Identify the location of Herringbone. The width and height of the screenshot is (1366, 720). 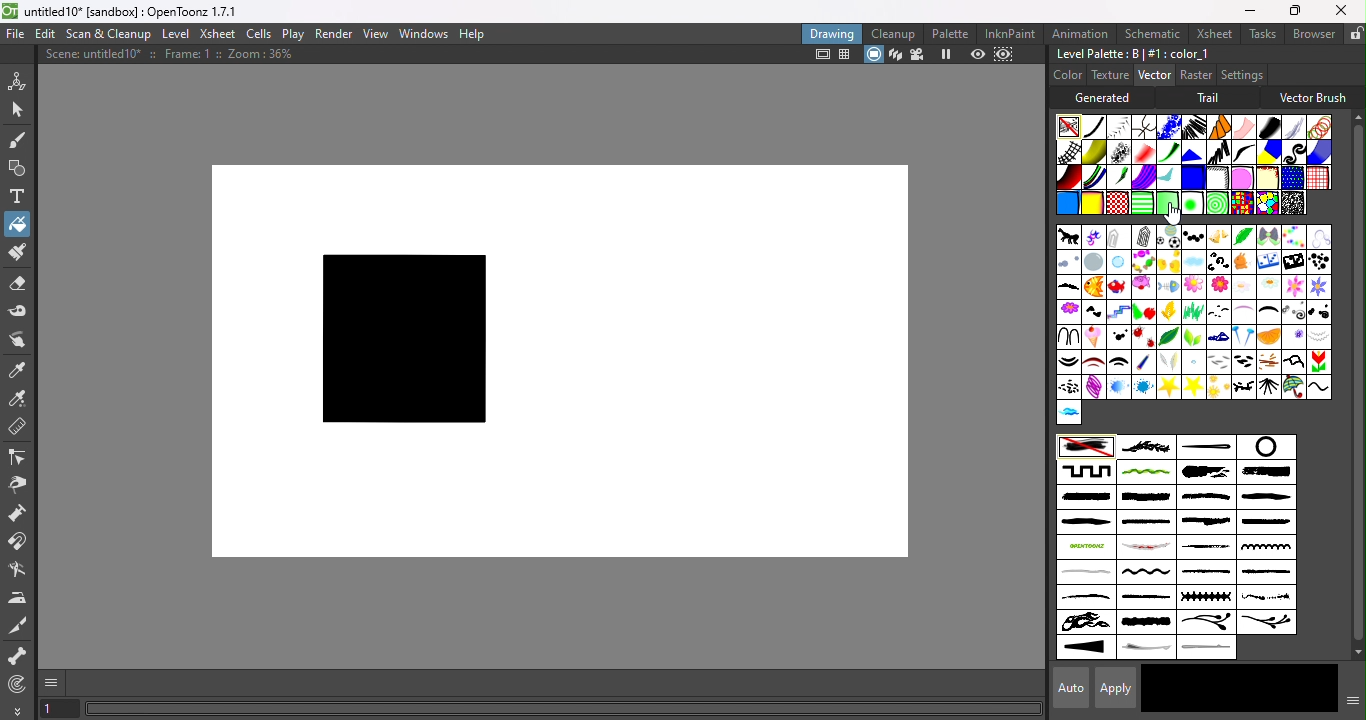
(1120, 126).